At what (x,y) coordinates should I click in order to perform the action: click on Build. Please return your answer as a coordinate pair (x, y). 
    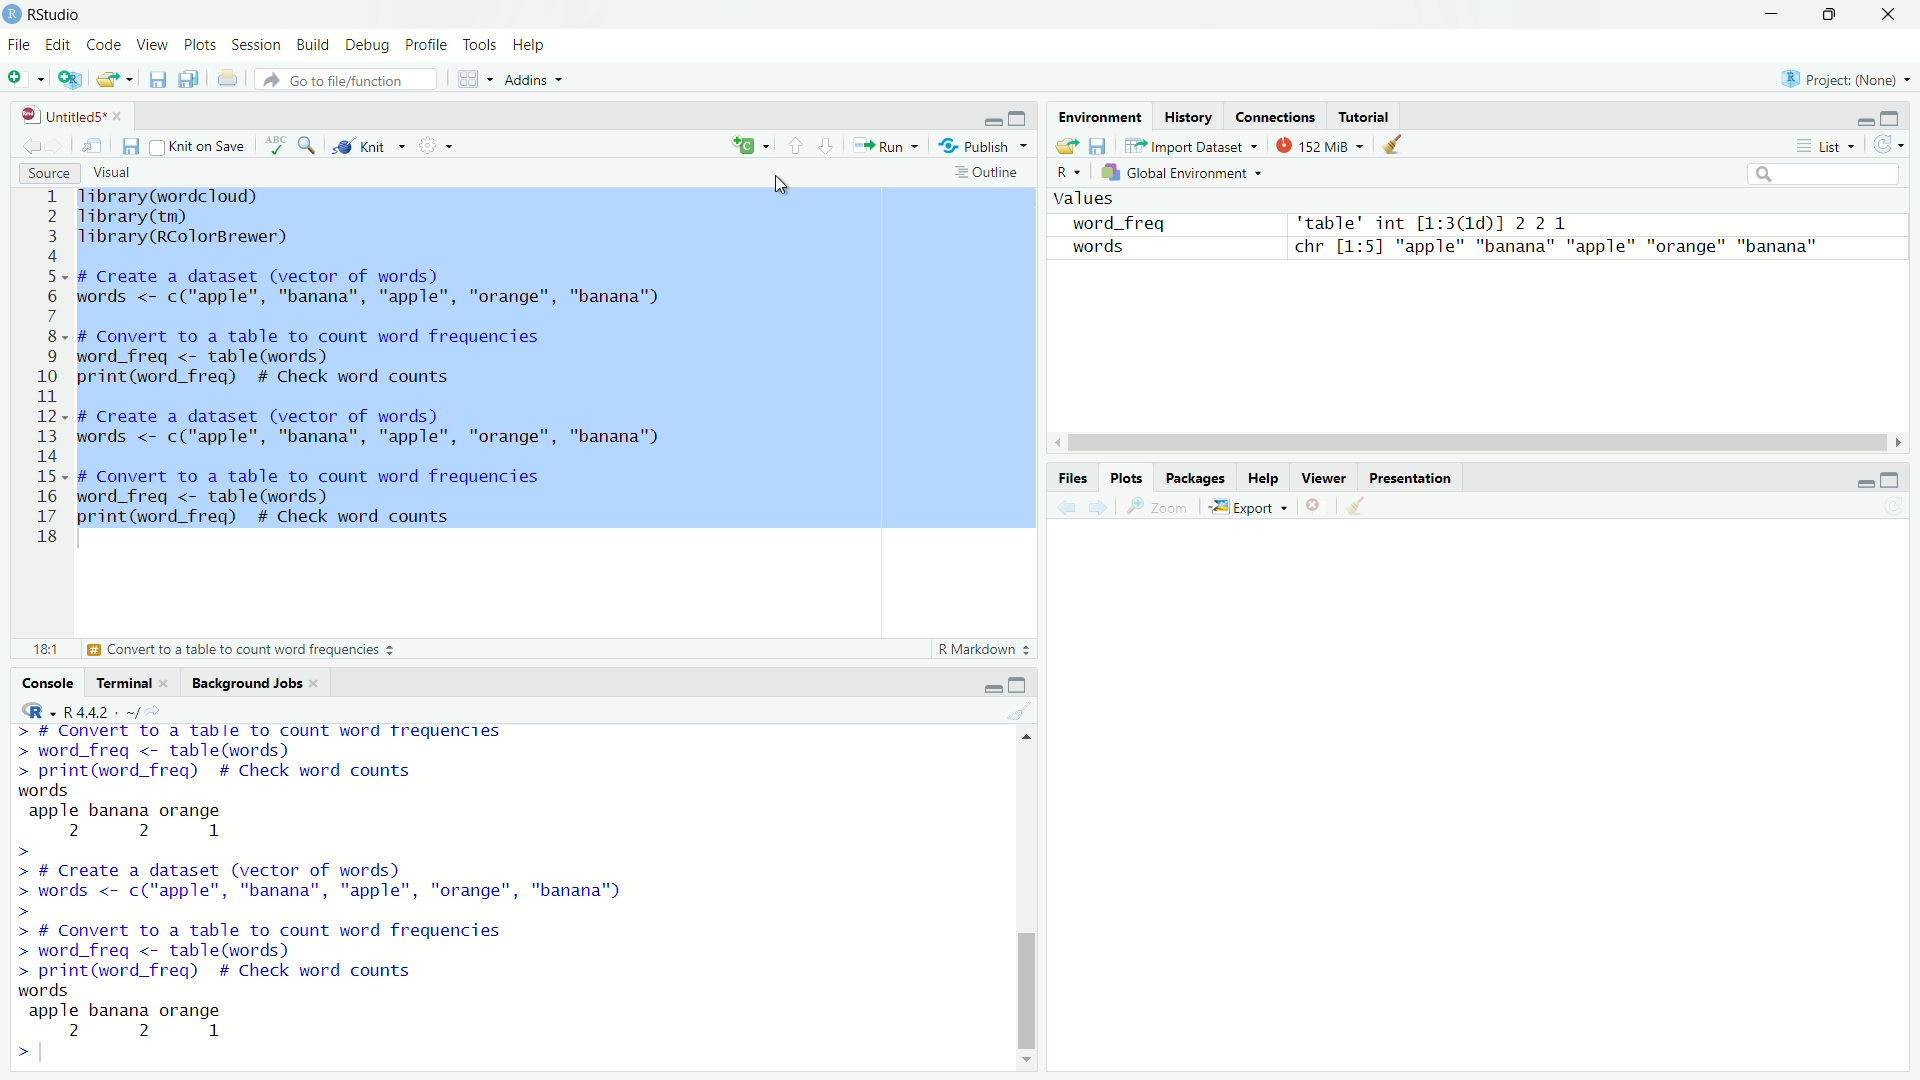
    Looking at the image, I should click on (314, 45).